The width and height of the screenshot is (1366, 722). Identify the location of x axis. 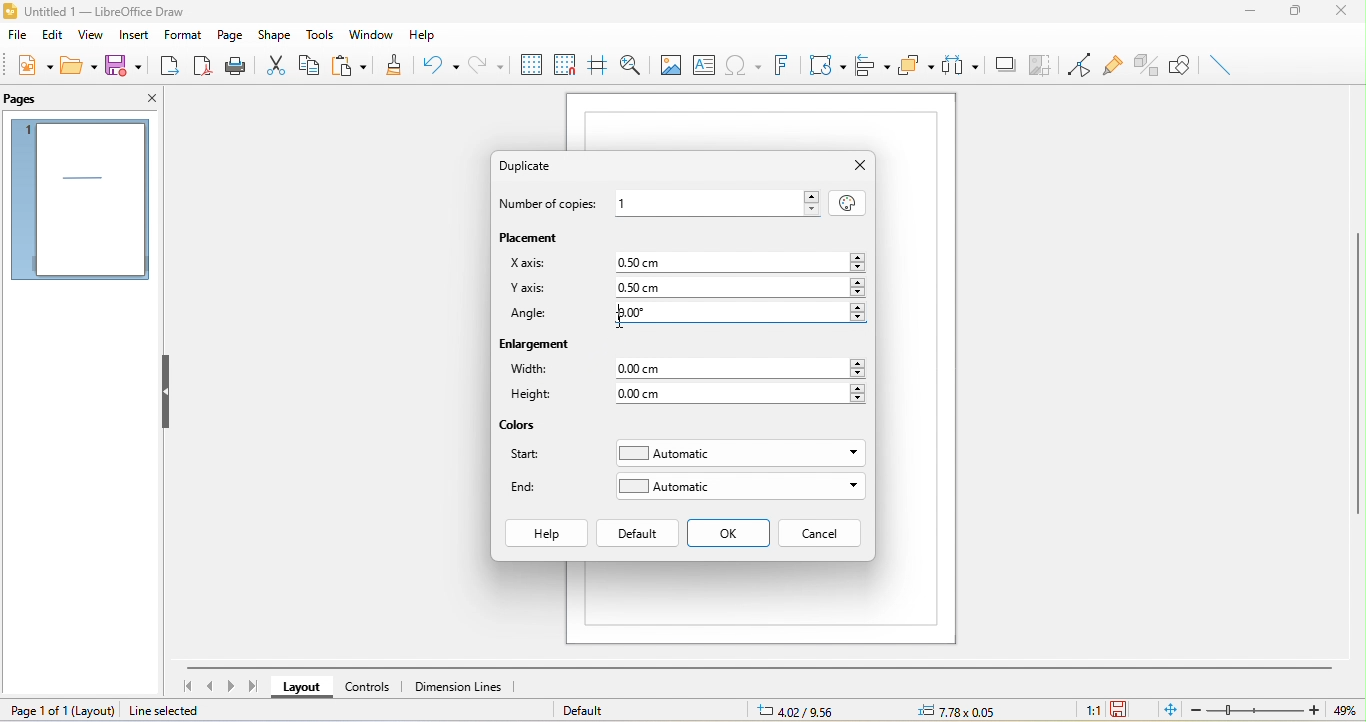
(528, 262).